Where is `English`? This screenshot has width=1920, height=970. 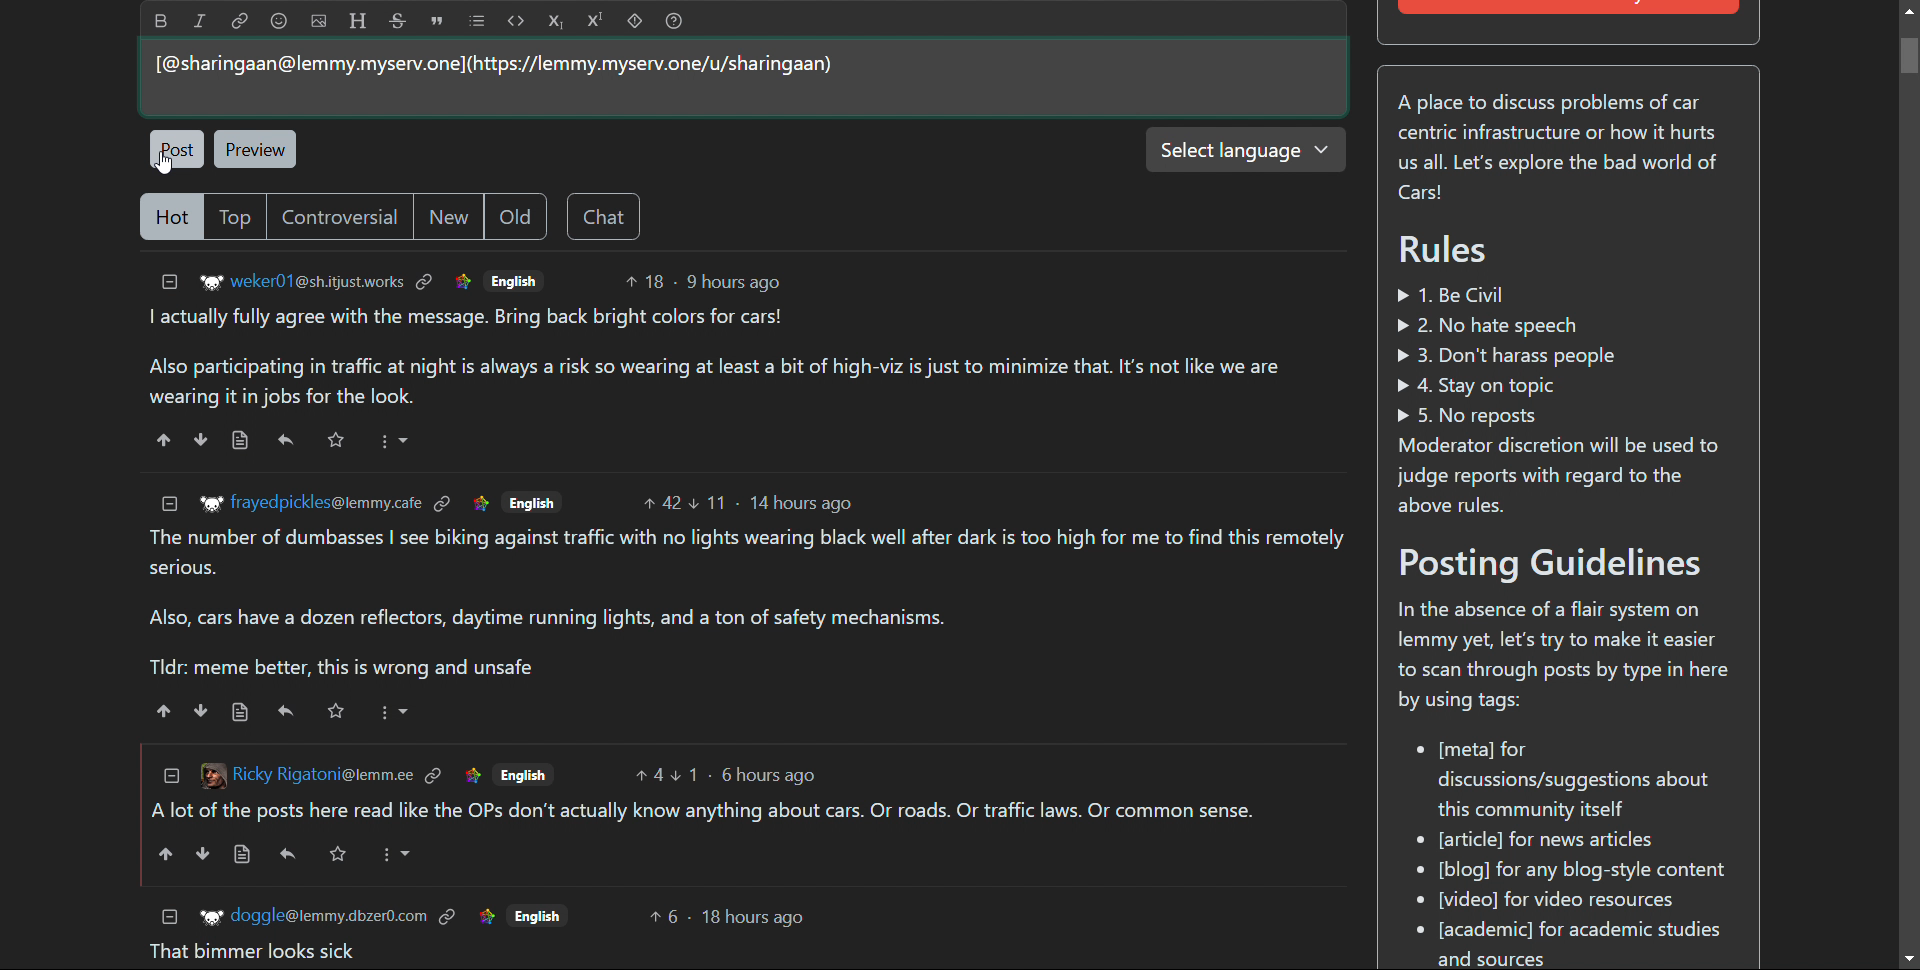 English is located at coordinates (532, 500).